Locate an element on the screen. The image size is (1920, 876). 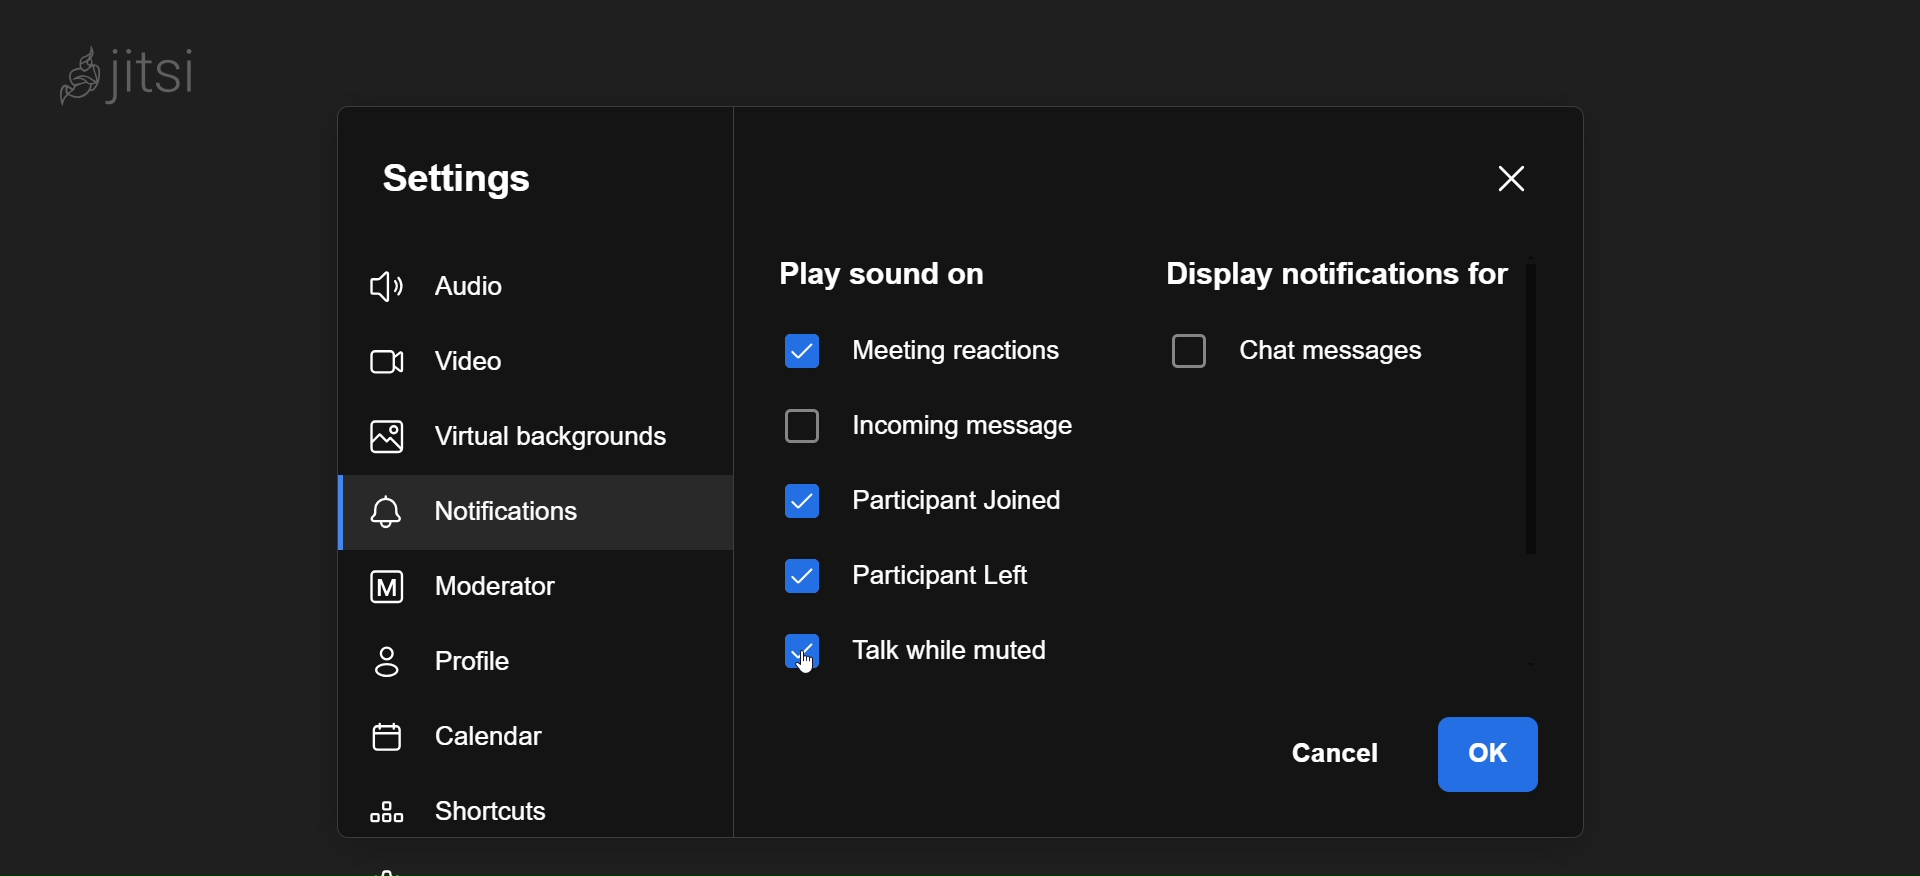
scroll bar is located at coordinates (1536, 402).